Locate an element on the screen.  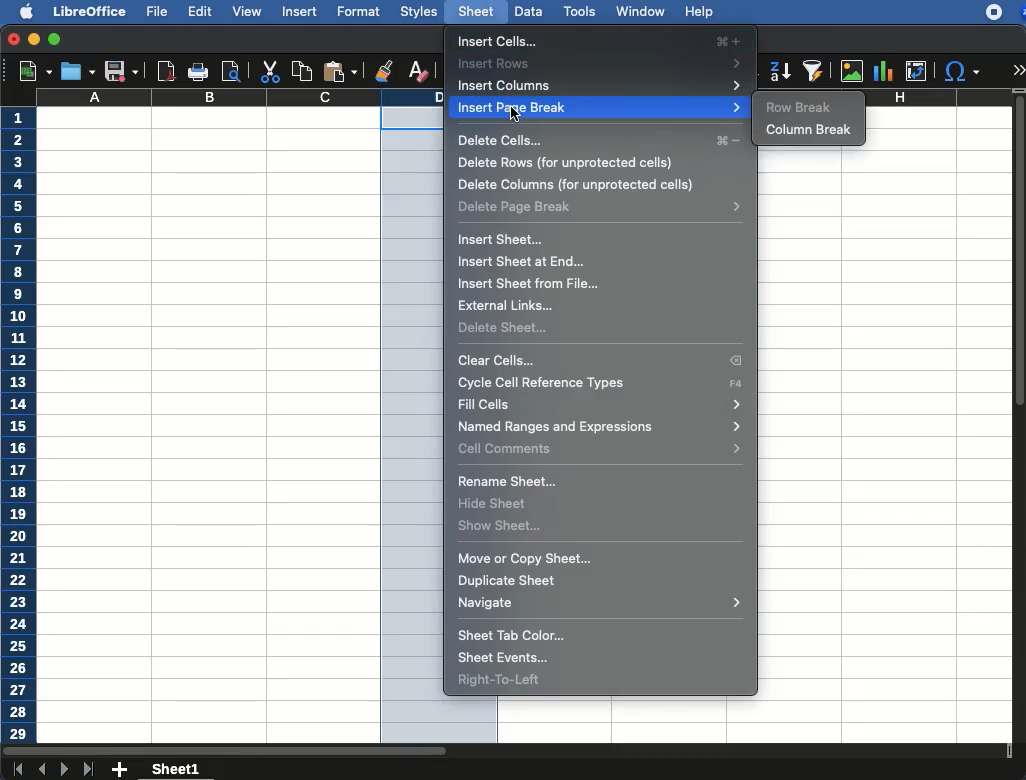
insert is located at coordinates (299, 13).